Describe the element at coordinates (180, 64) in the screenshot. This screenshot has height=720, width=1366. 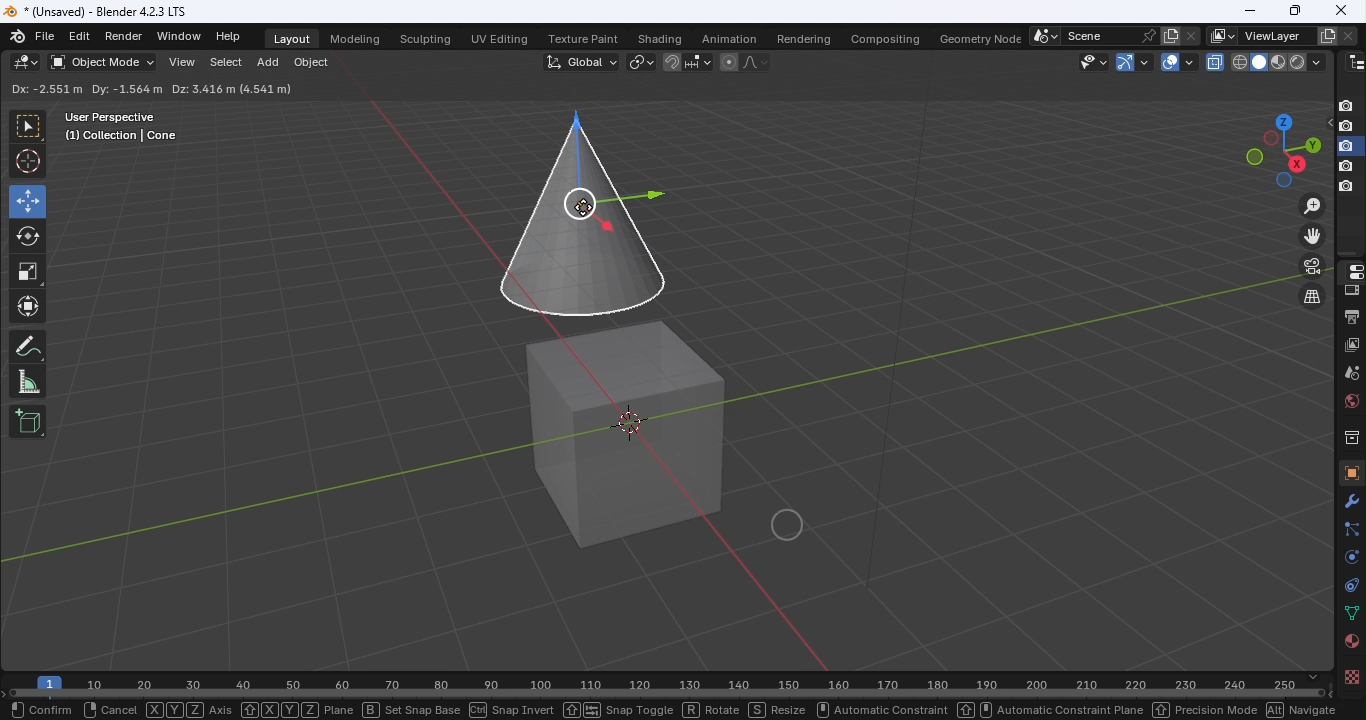
I see `View` at that location.